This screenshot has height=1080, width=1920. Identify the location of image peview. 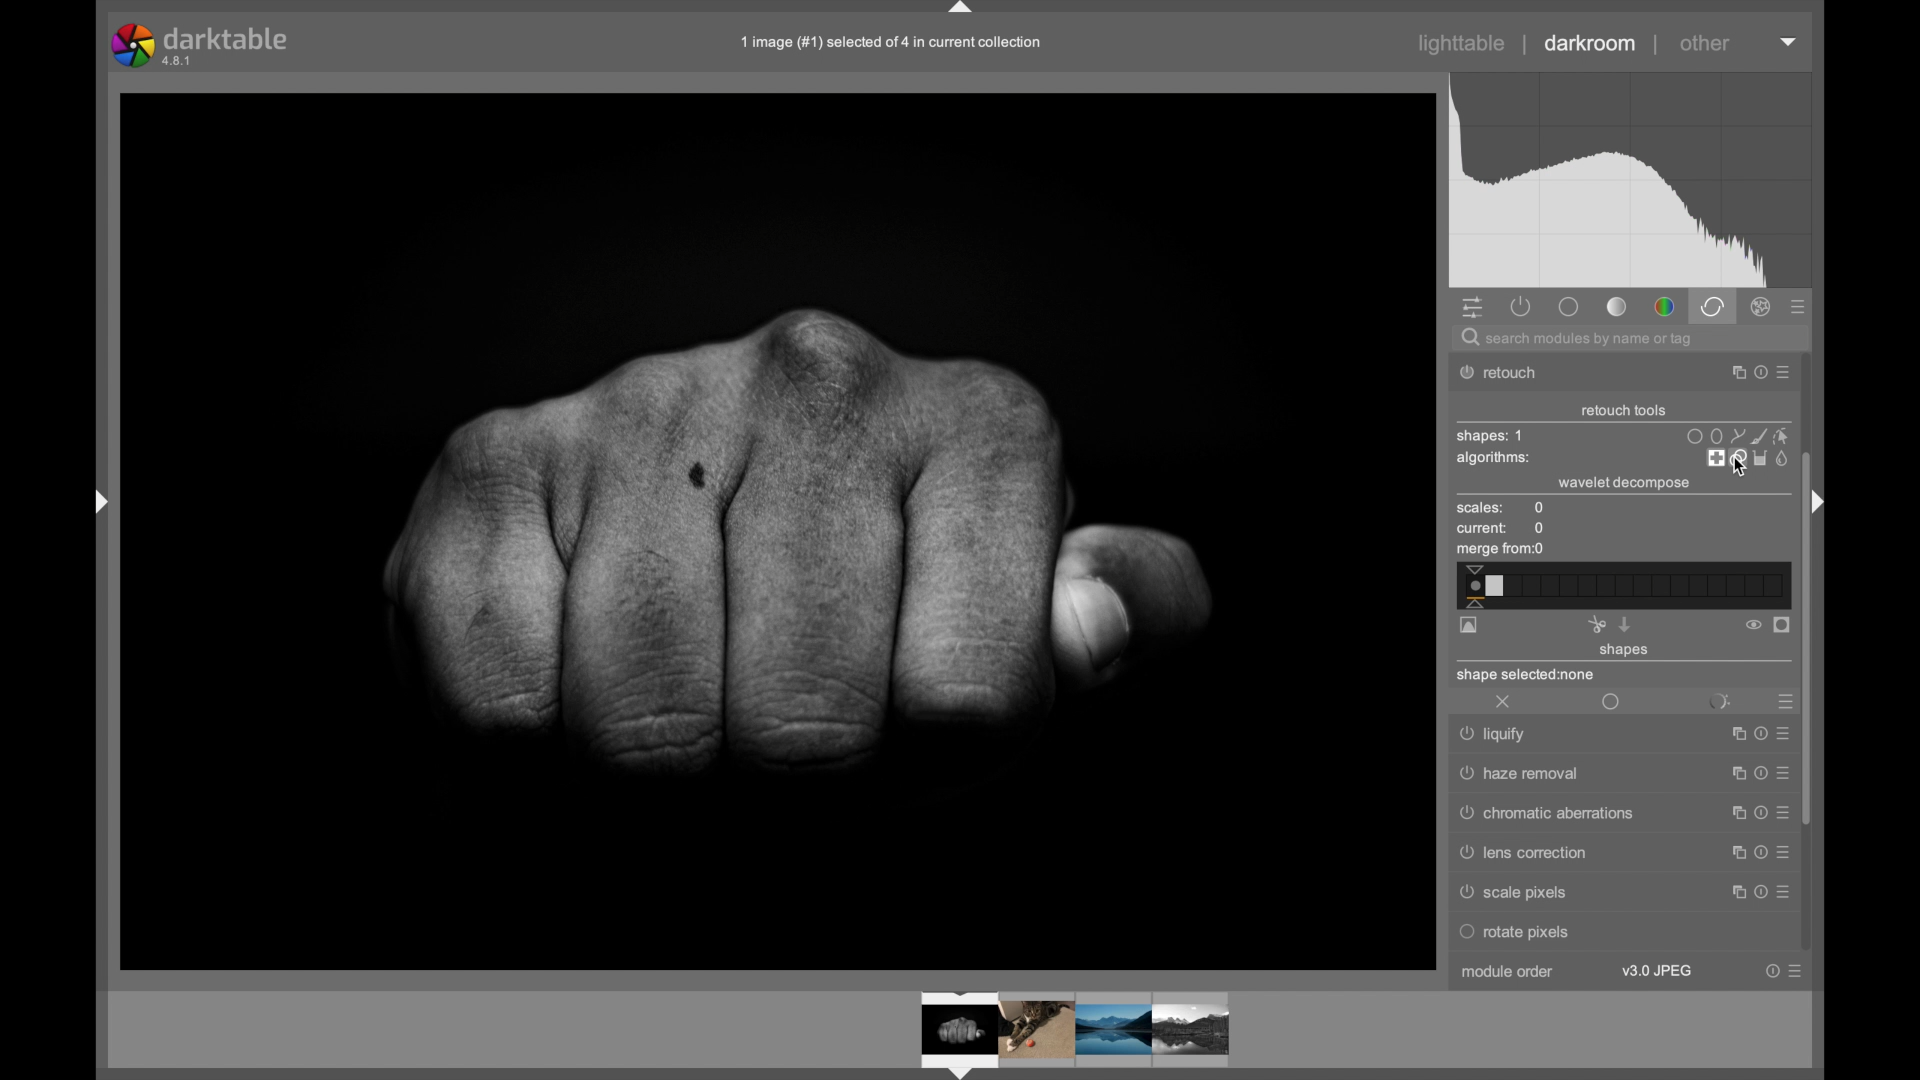
(1055, 1033).